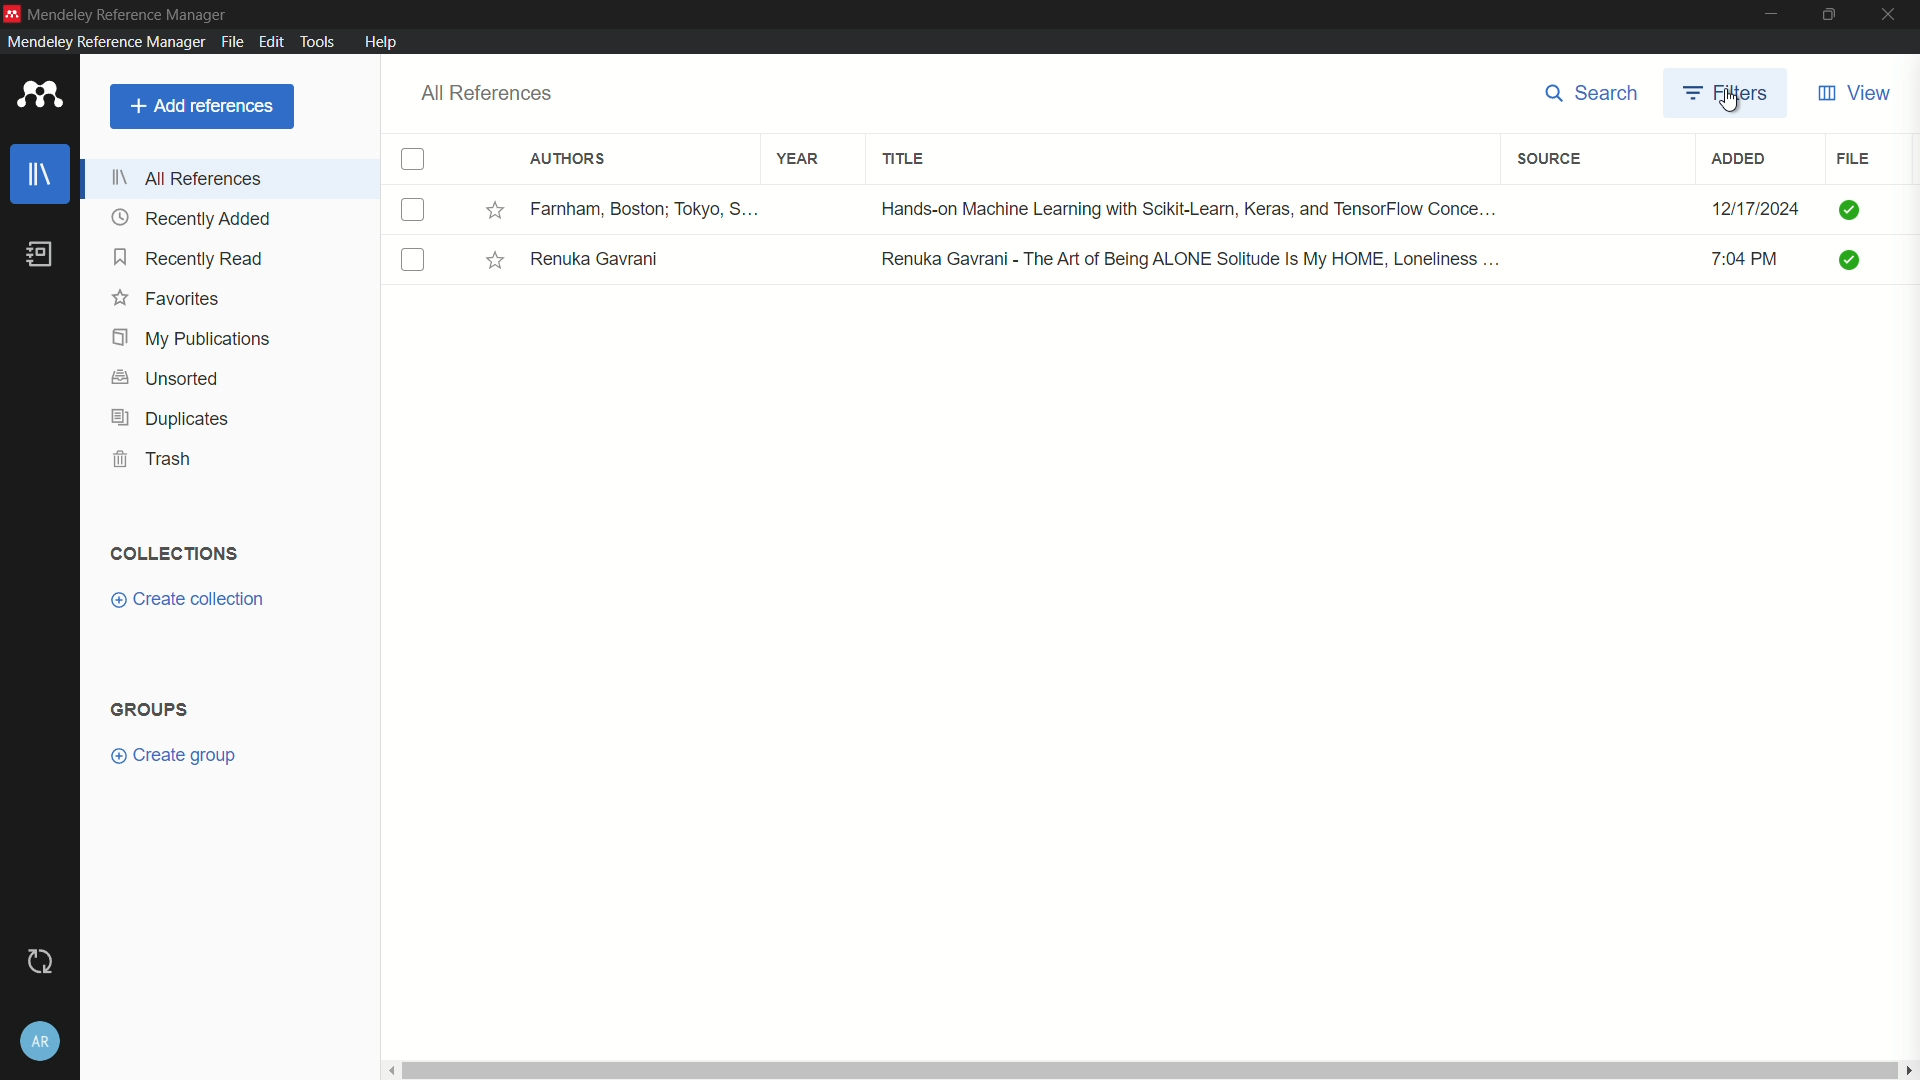 Image resolution: width=1920 pixels, height=1080 pixels. Describe the element at coordinates (128, 15) in the screenshot. I see `mendeley reference manager` at that location.